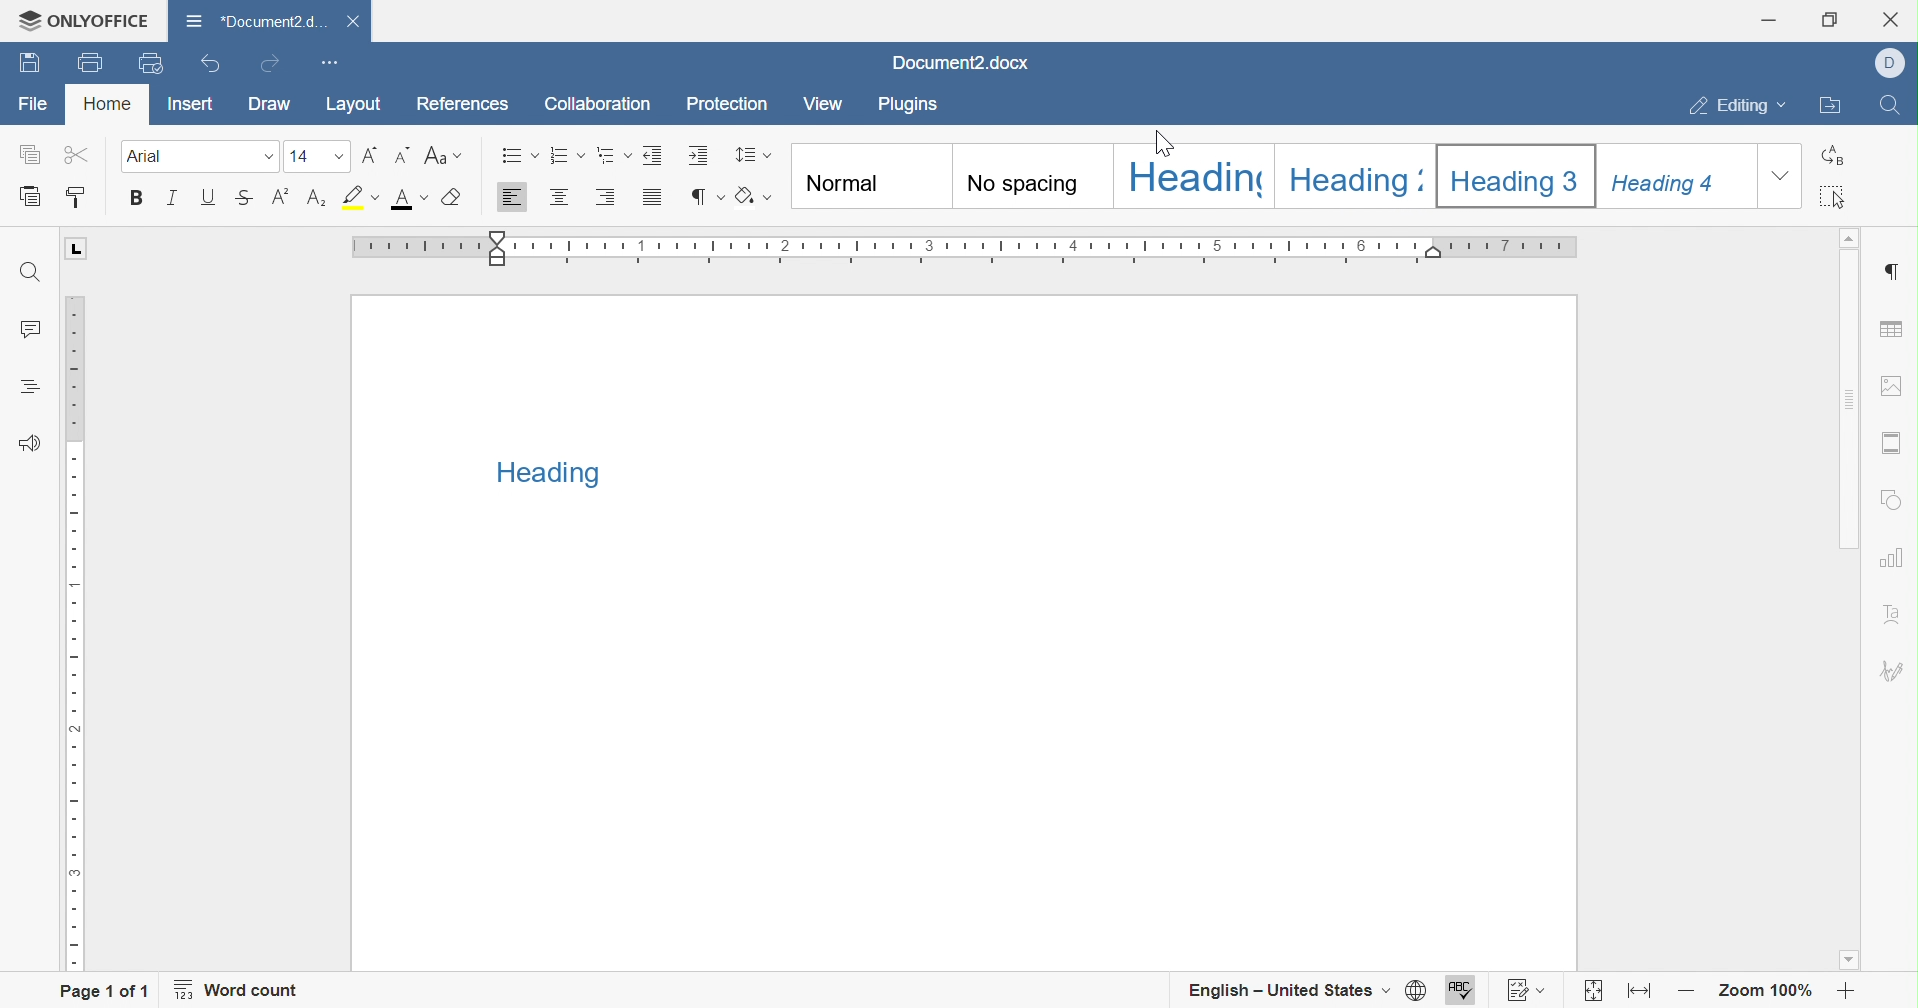 The image size is (1918, 1008). Describe the element at coordinates (1522, 989) in the screenshot. I see `Track changes` at that location.